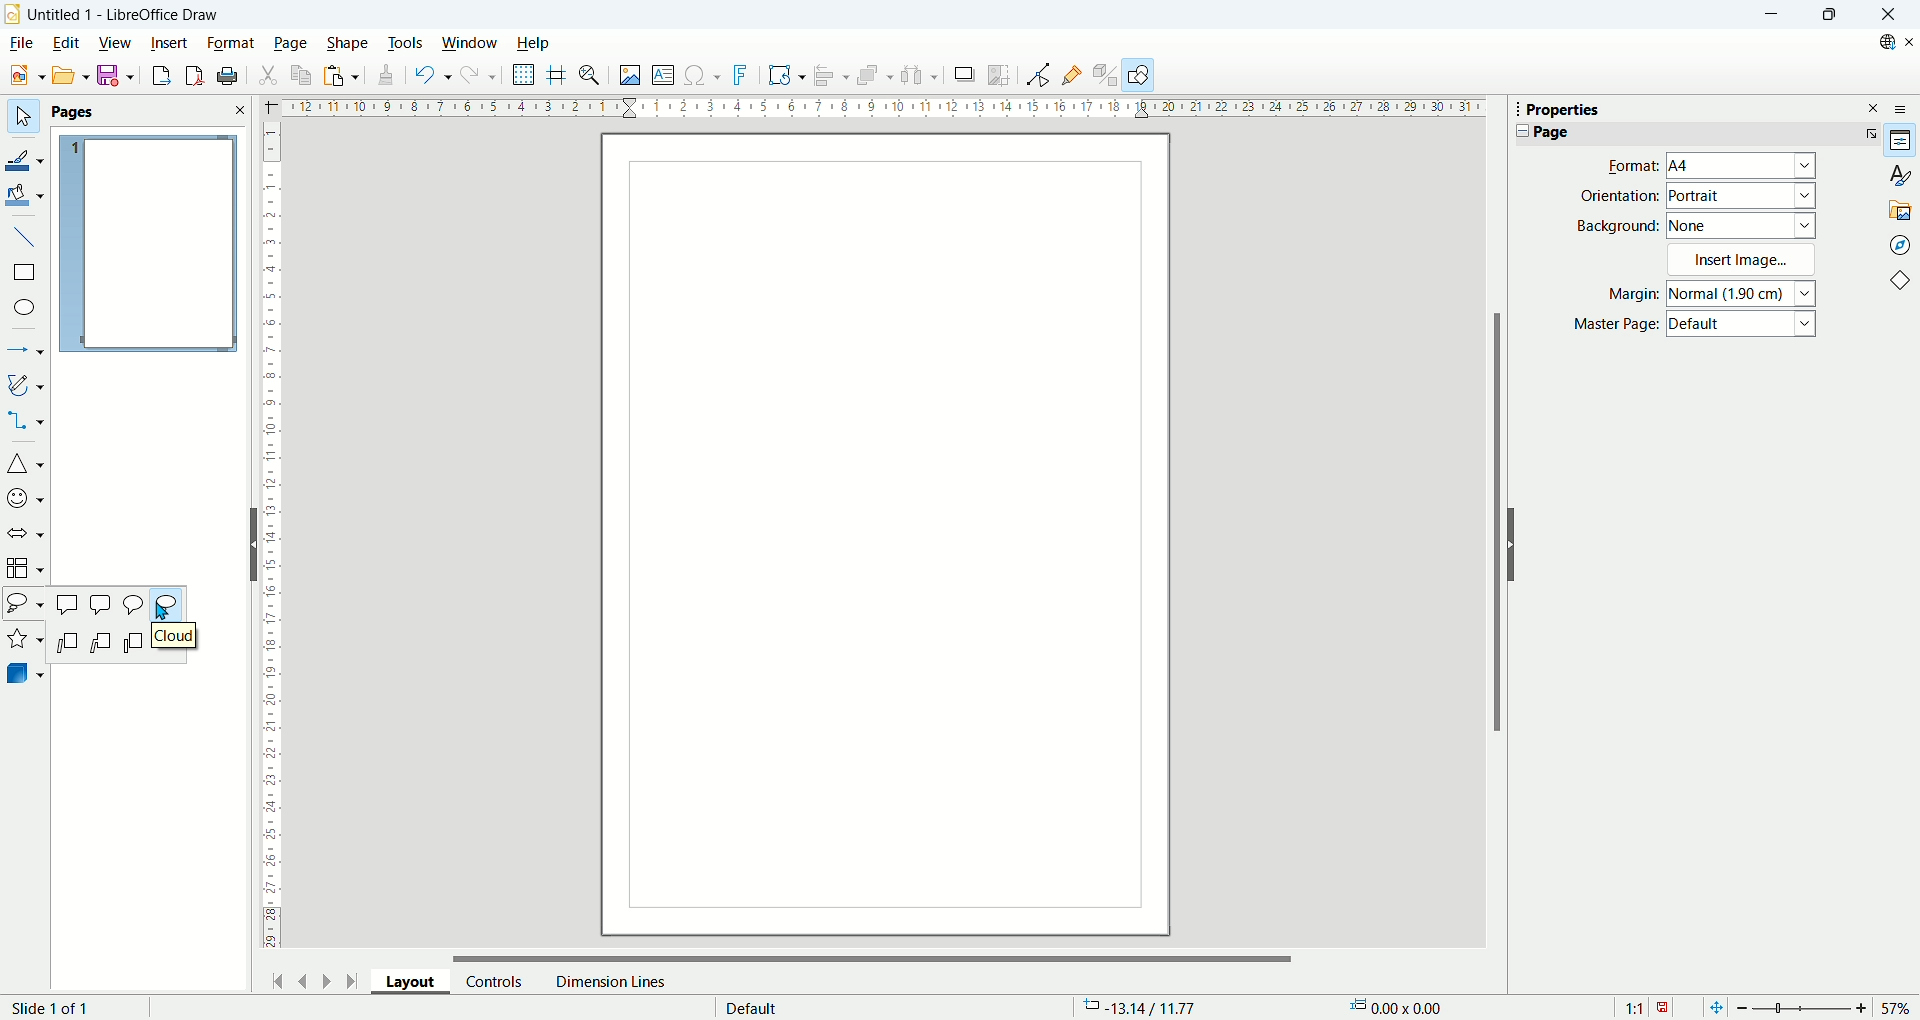  Describe the element at coordinates (470, 44) in the screenshot. I see `window` at that location.